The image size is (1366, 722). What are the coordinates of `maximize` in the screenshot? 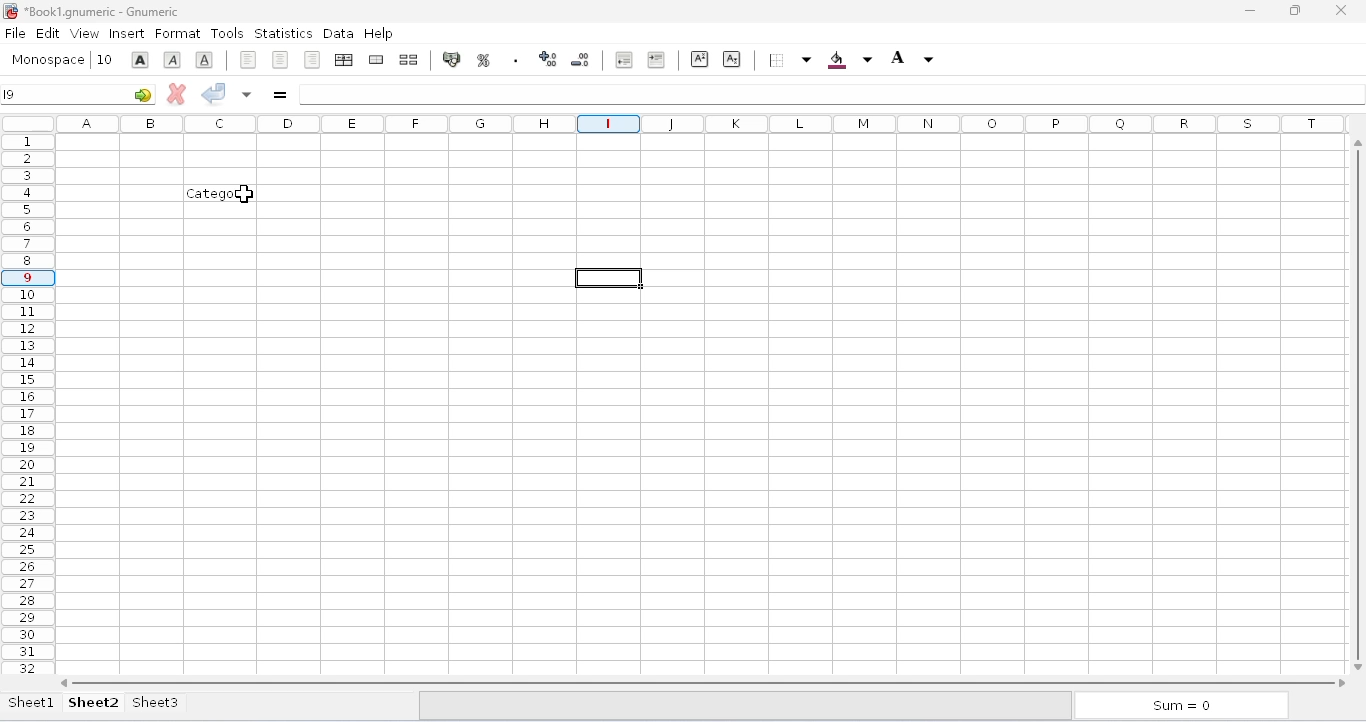 It's located at (1295, 11).